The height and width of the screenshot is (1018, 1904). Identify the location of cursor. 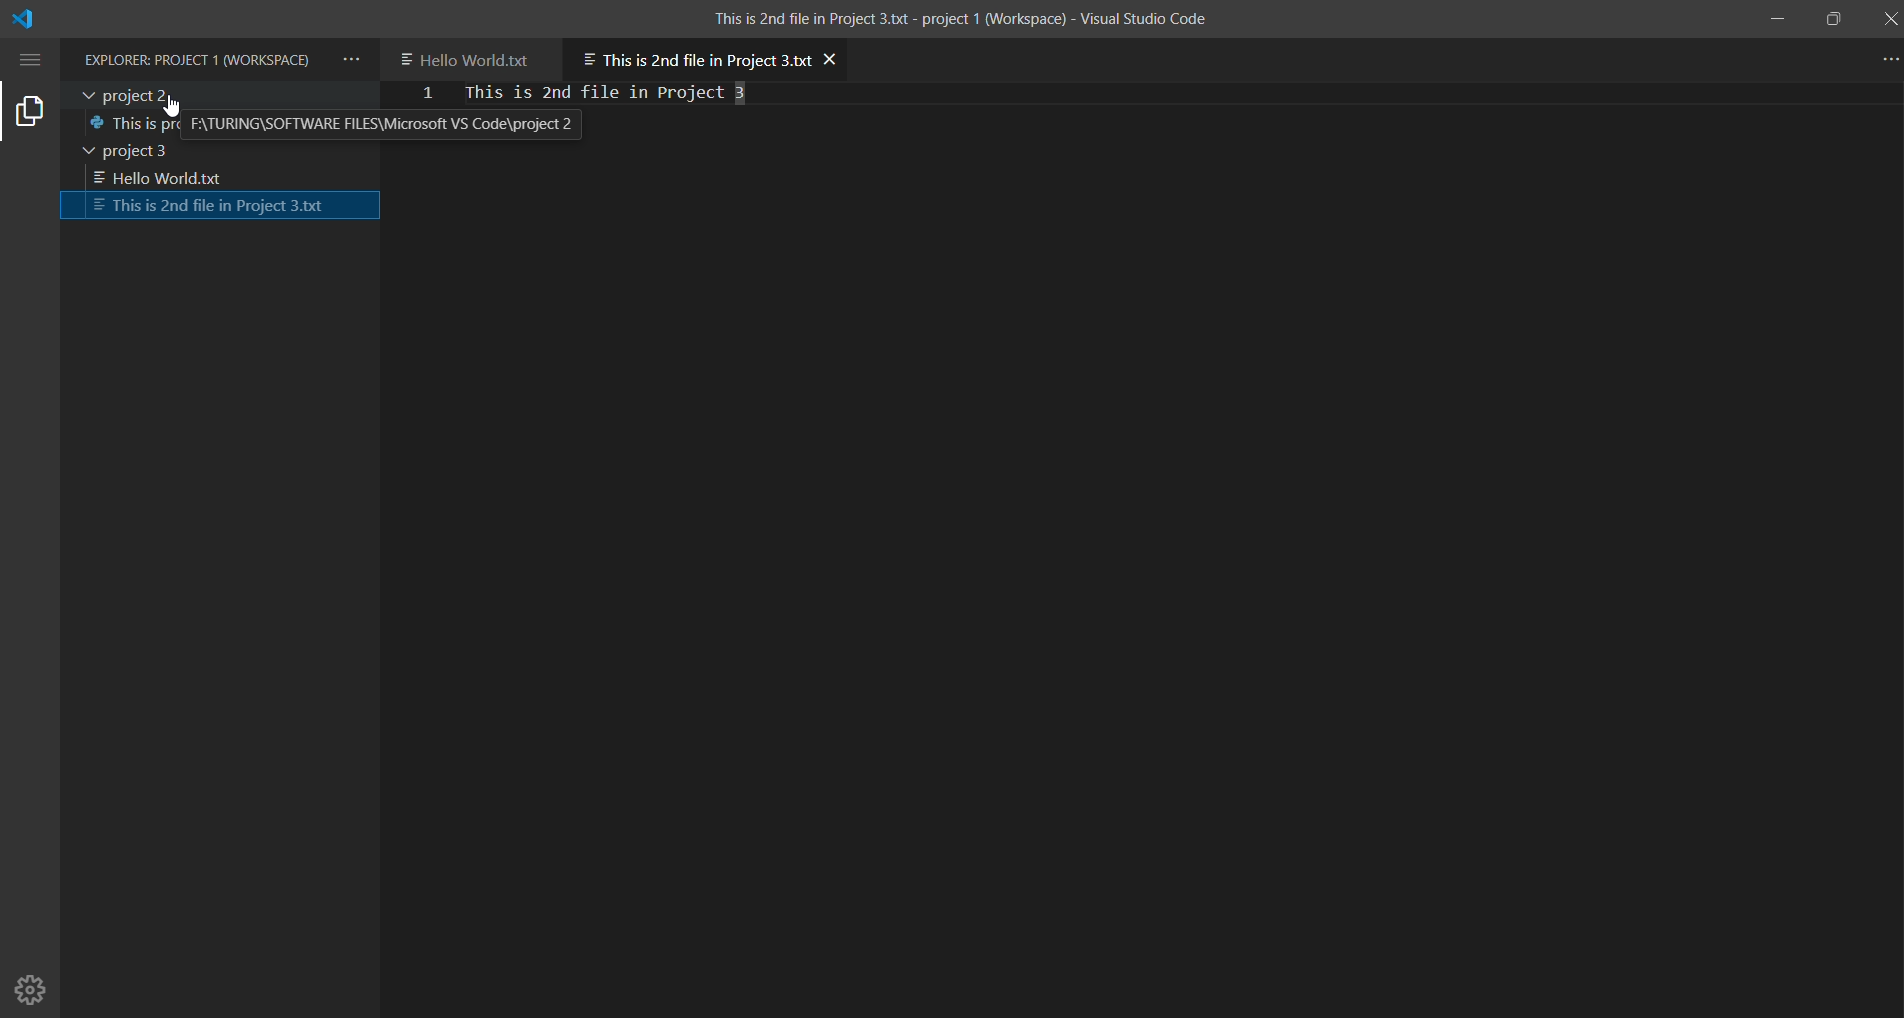
(175, 108).